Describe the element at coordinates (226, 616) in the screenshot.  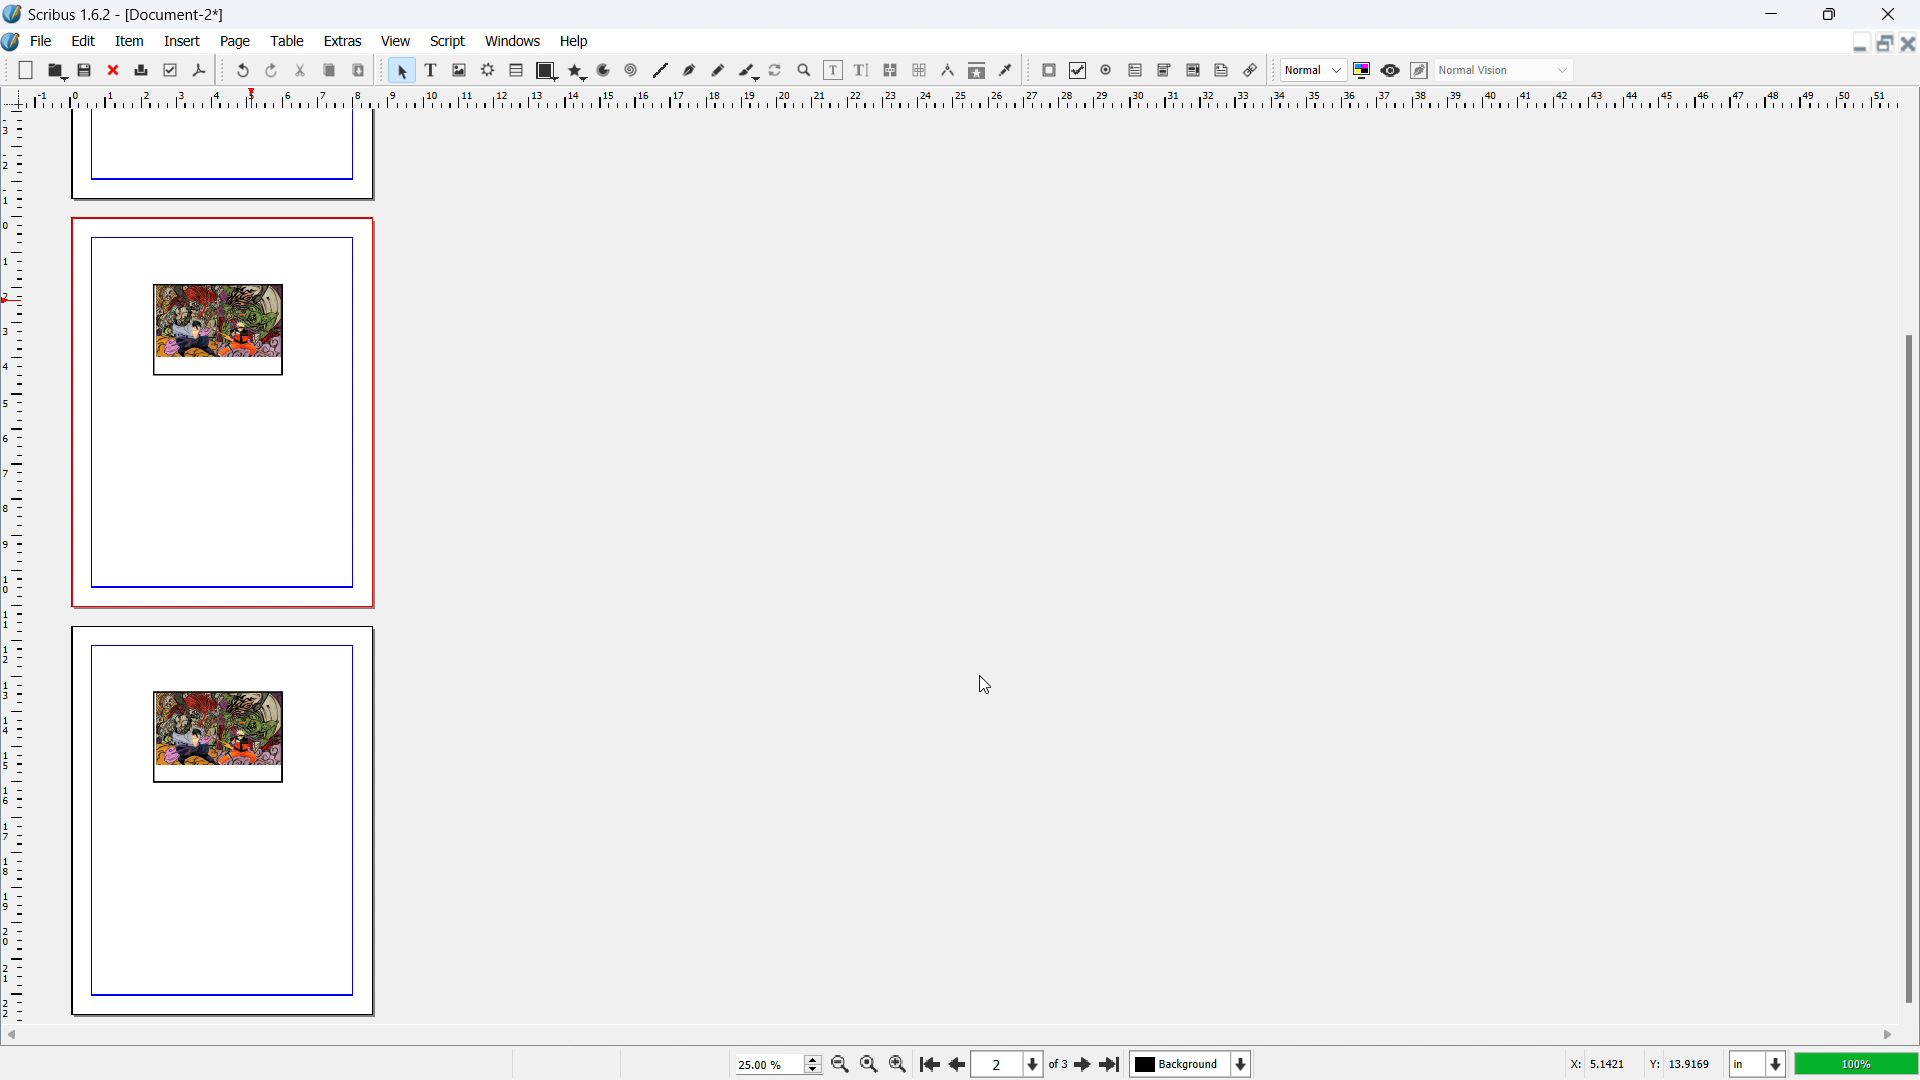
I see `page style has been applied to all pages` at that location.